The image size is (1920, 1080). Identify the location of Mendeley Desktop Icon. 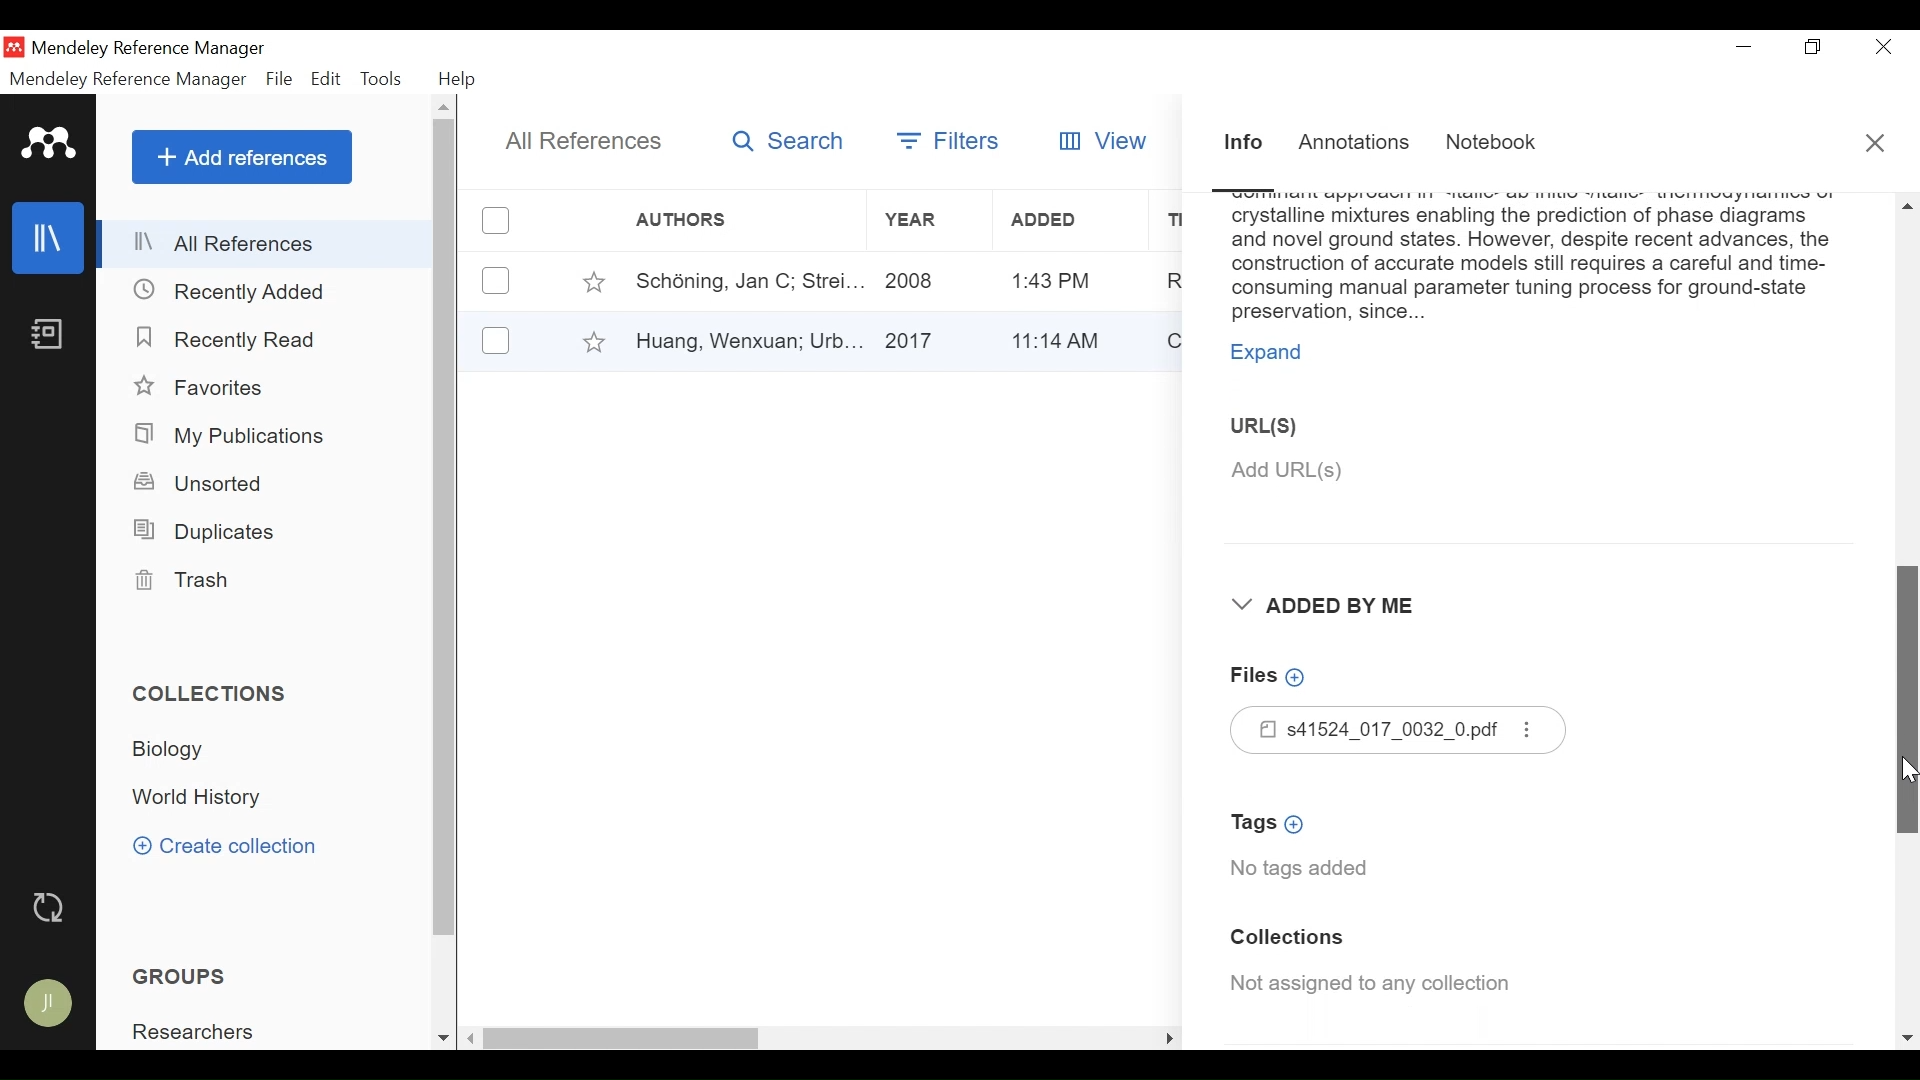
(13, 47).